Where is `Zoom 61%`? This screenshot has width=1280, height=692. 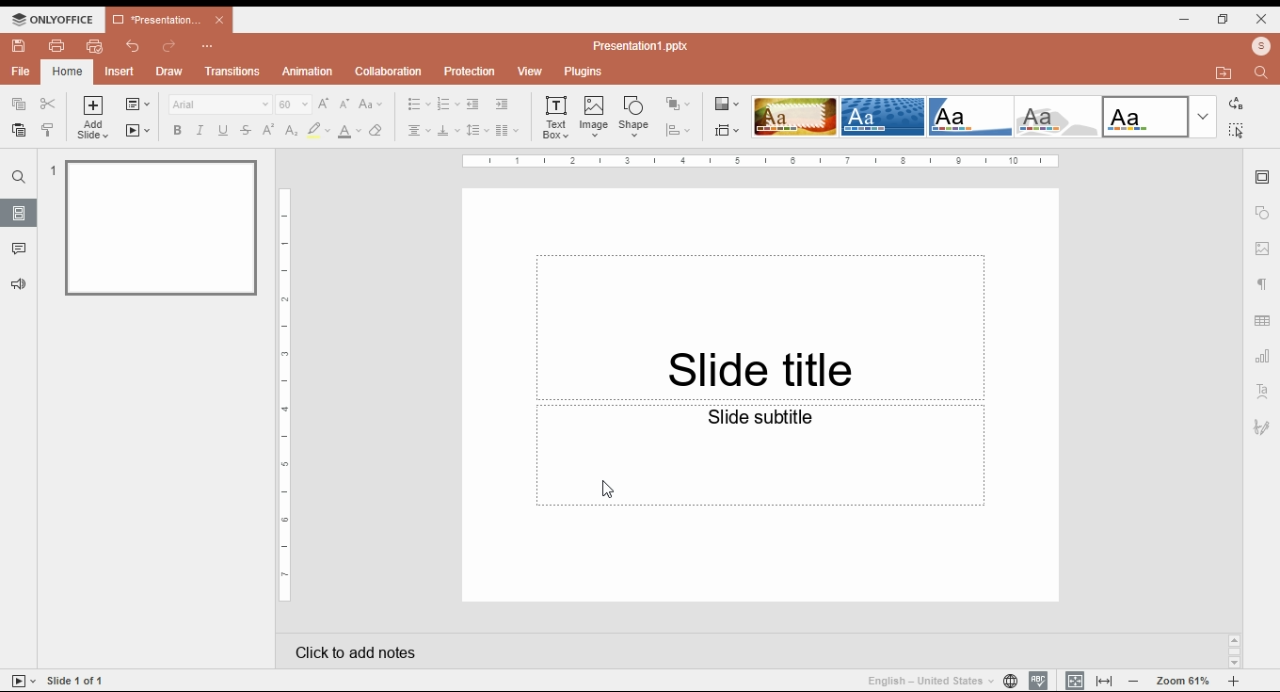
Zoom 61% is located at coordinates (1185, 679).